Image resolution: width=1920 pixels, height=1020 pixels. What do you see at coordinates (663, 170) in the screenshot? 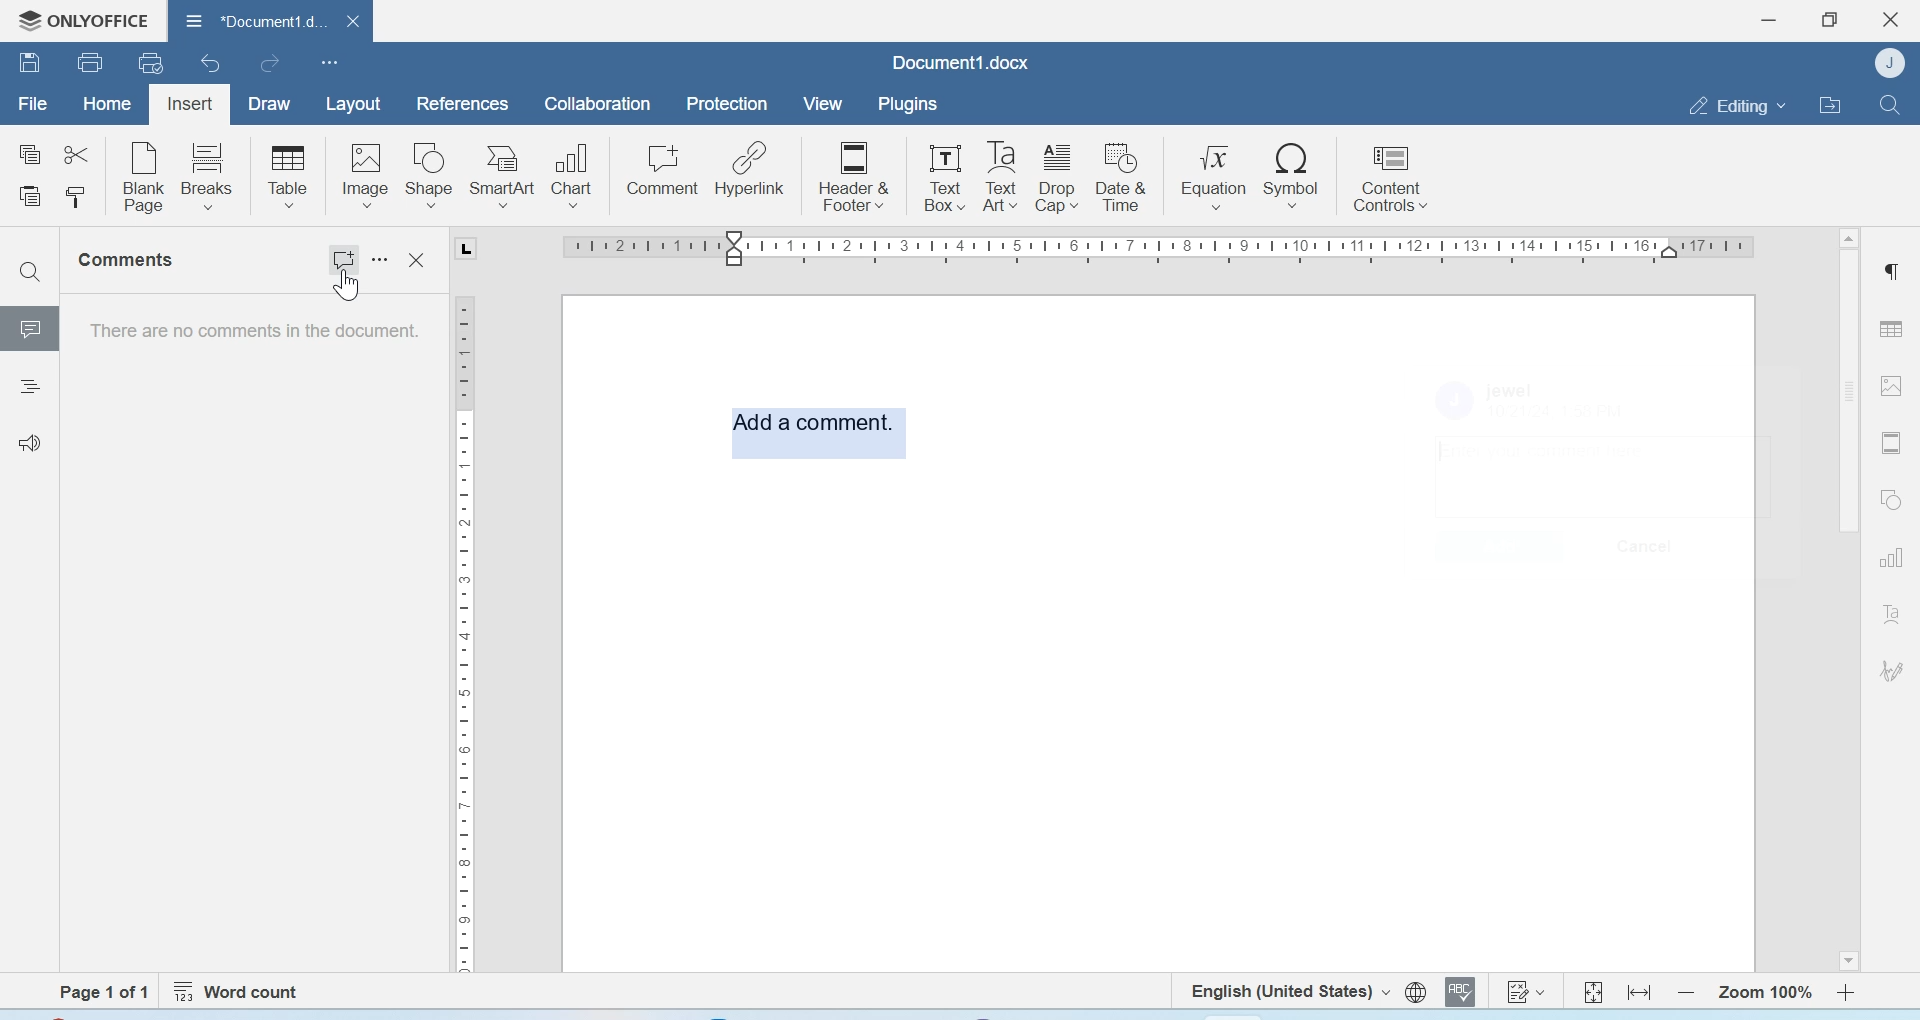
I see `Comment` at bounding box center [663, 170].